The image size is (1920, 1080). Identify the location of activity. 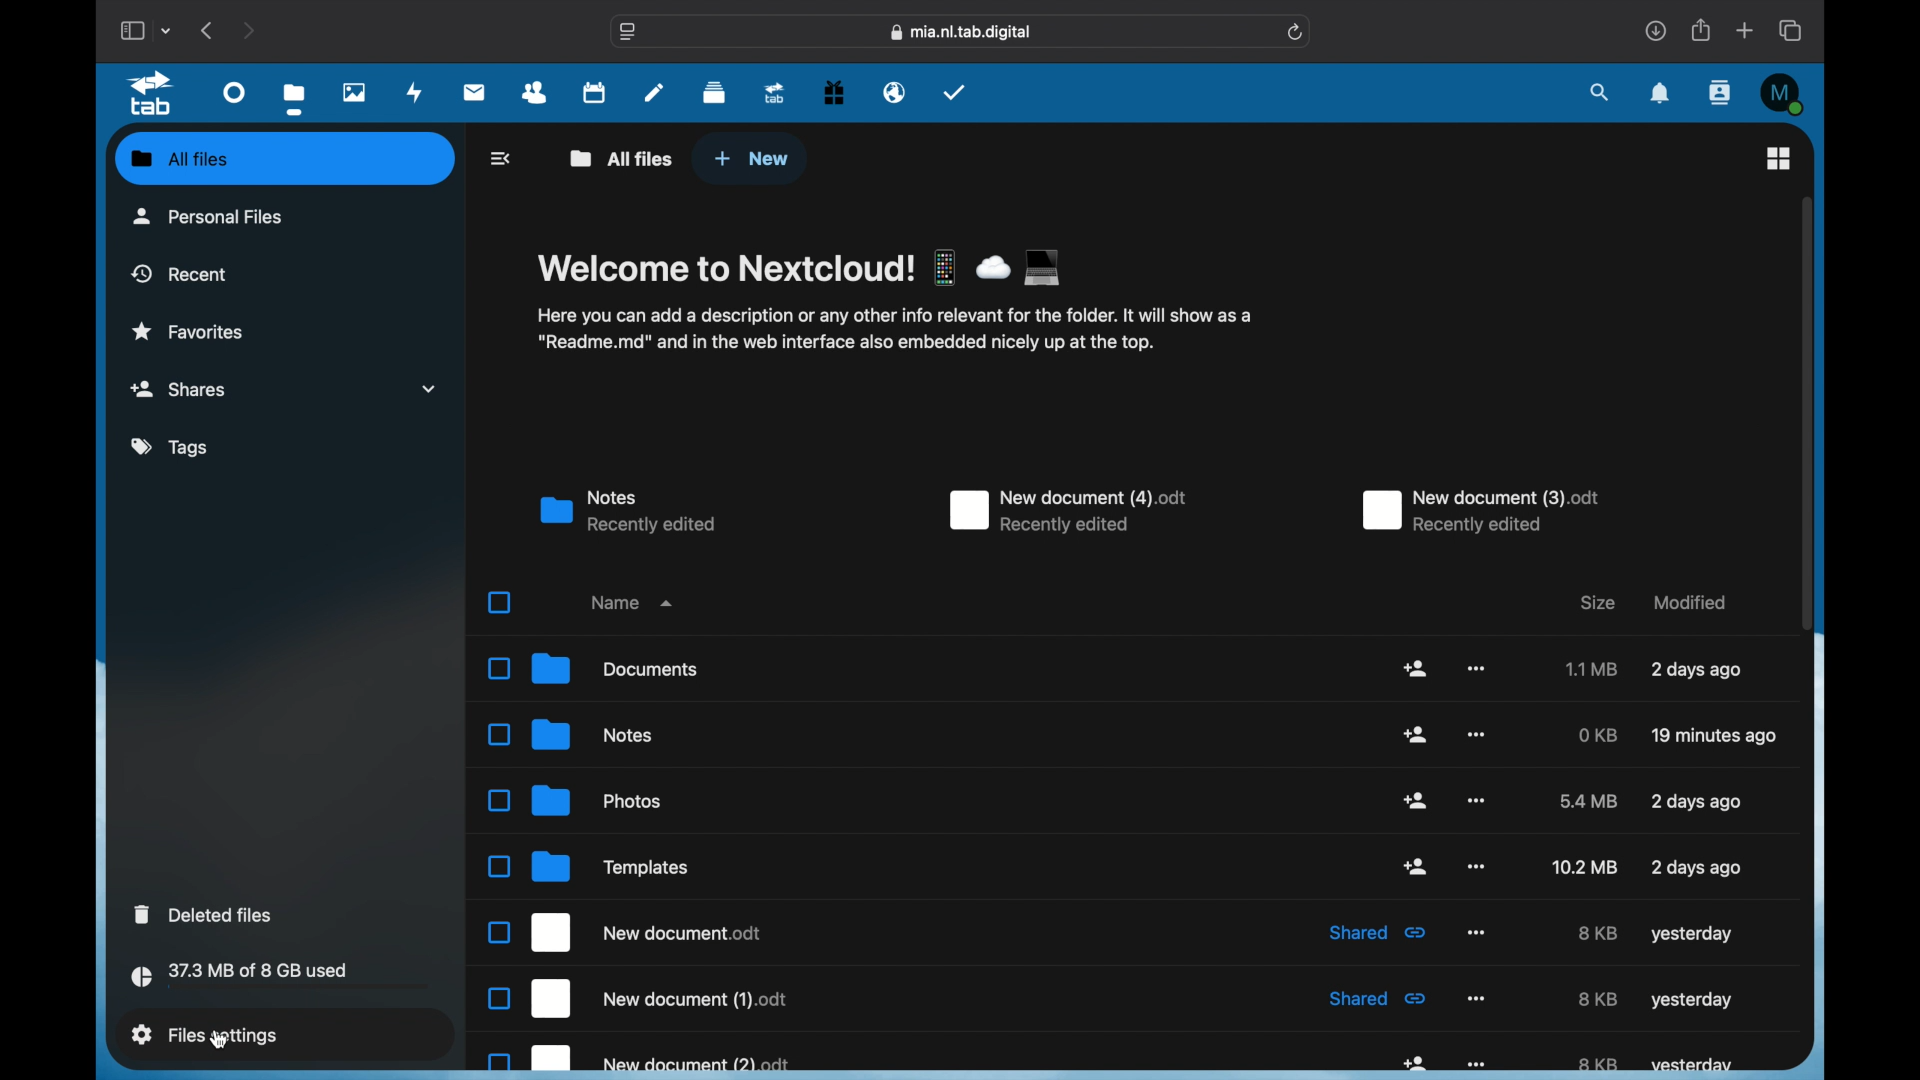
(414, 92).